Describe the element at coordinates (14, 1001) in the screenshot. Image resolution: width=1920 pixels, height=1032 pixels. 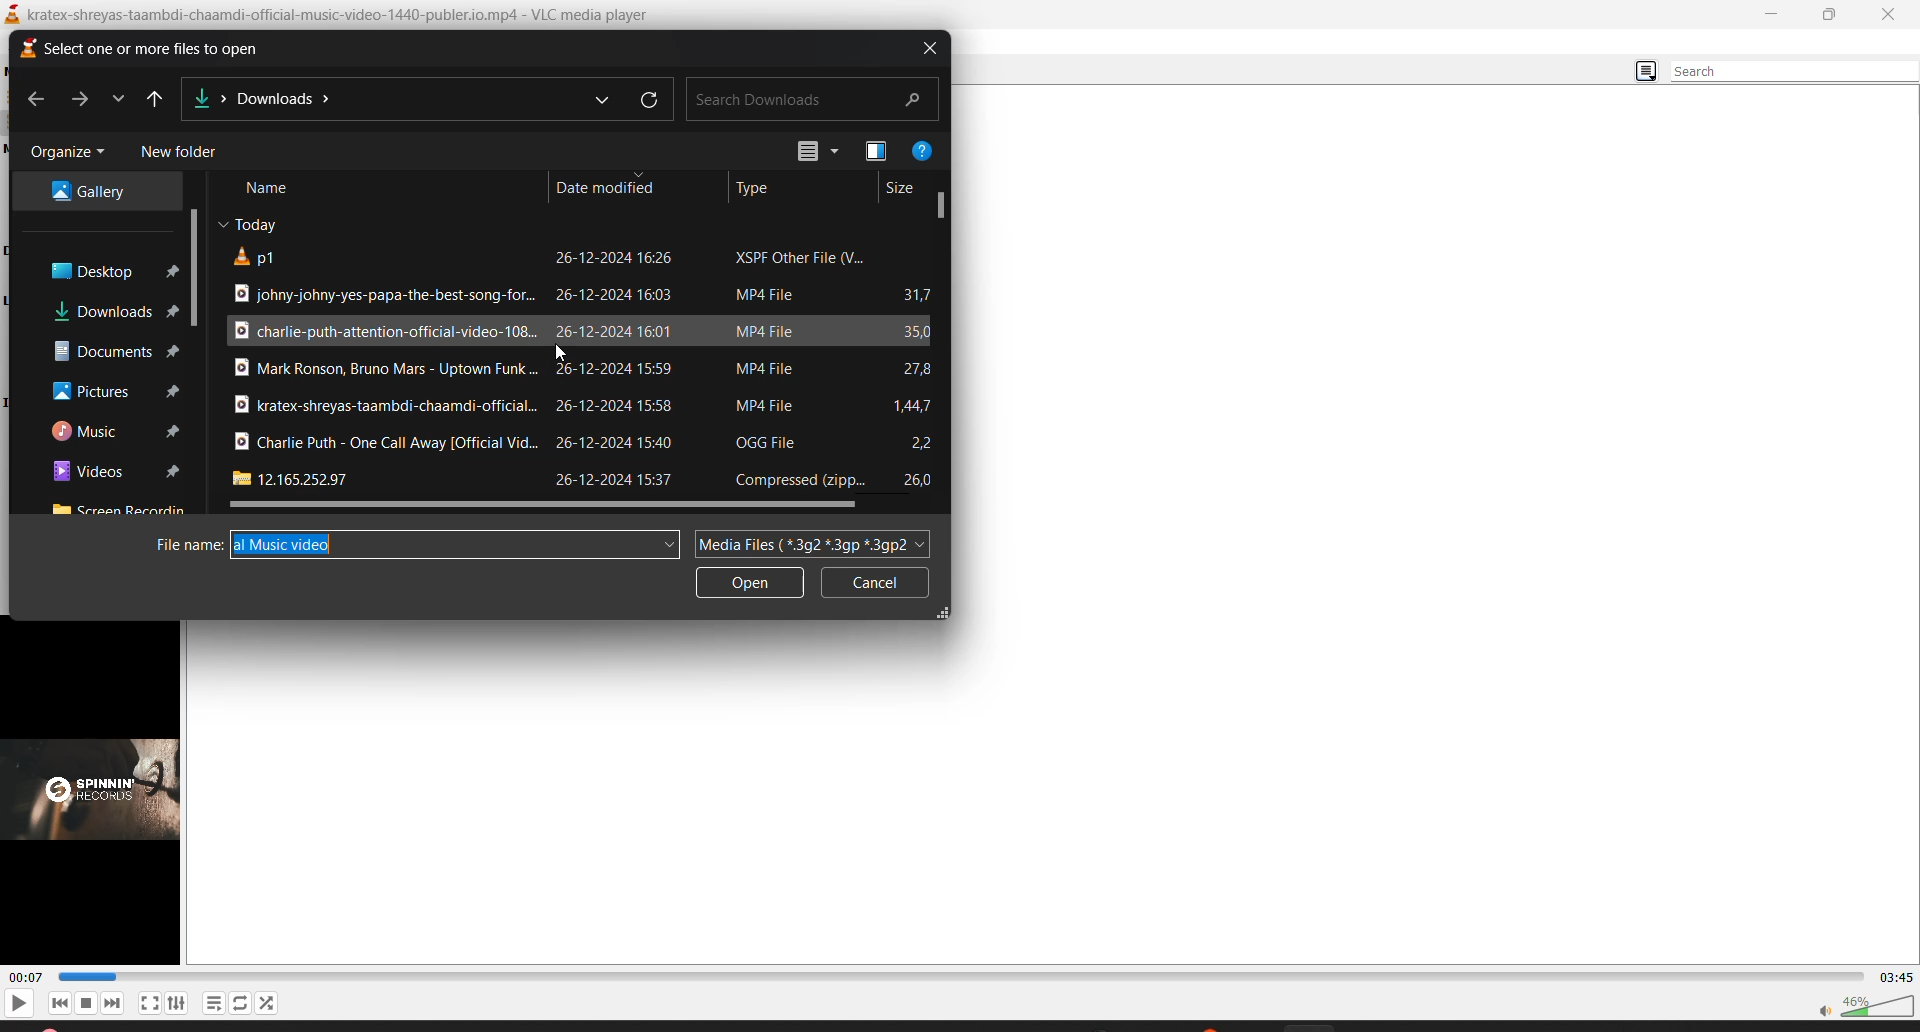
I see `play` at that location.